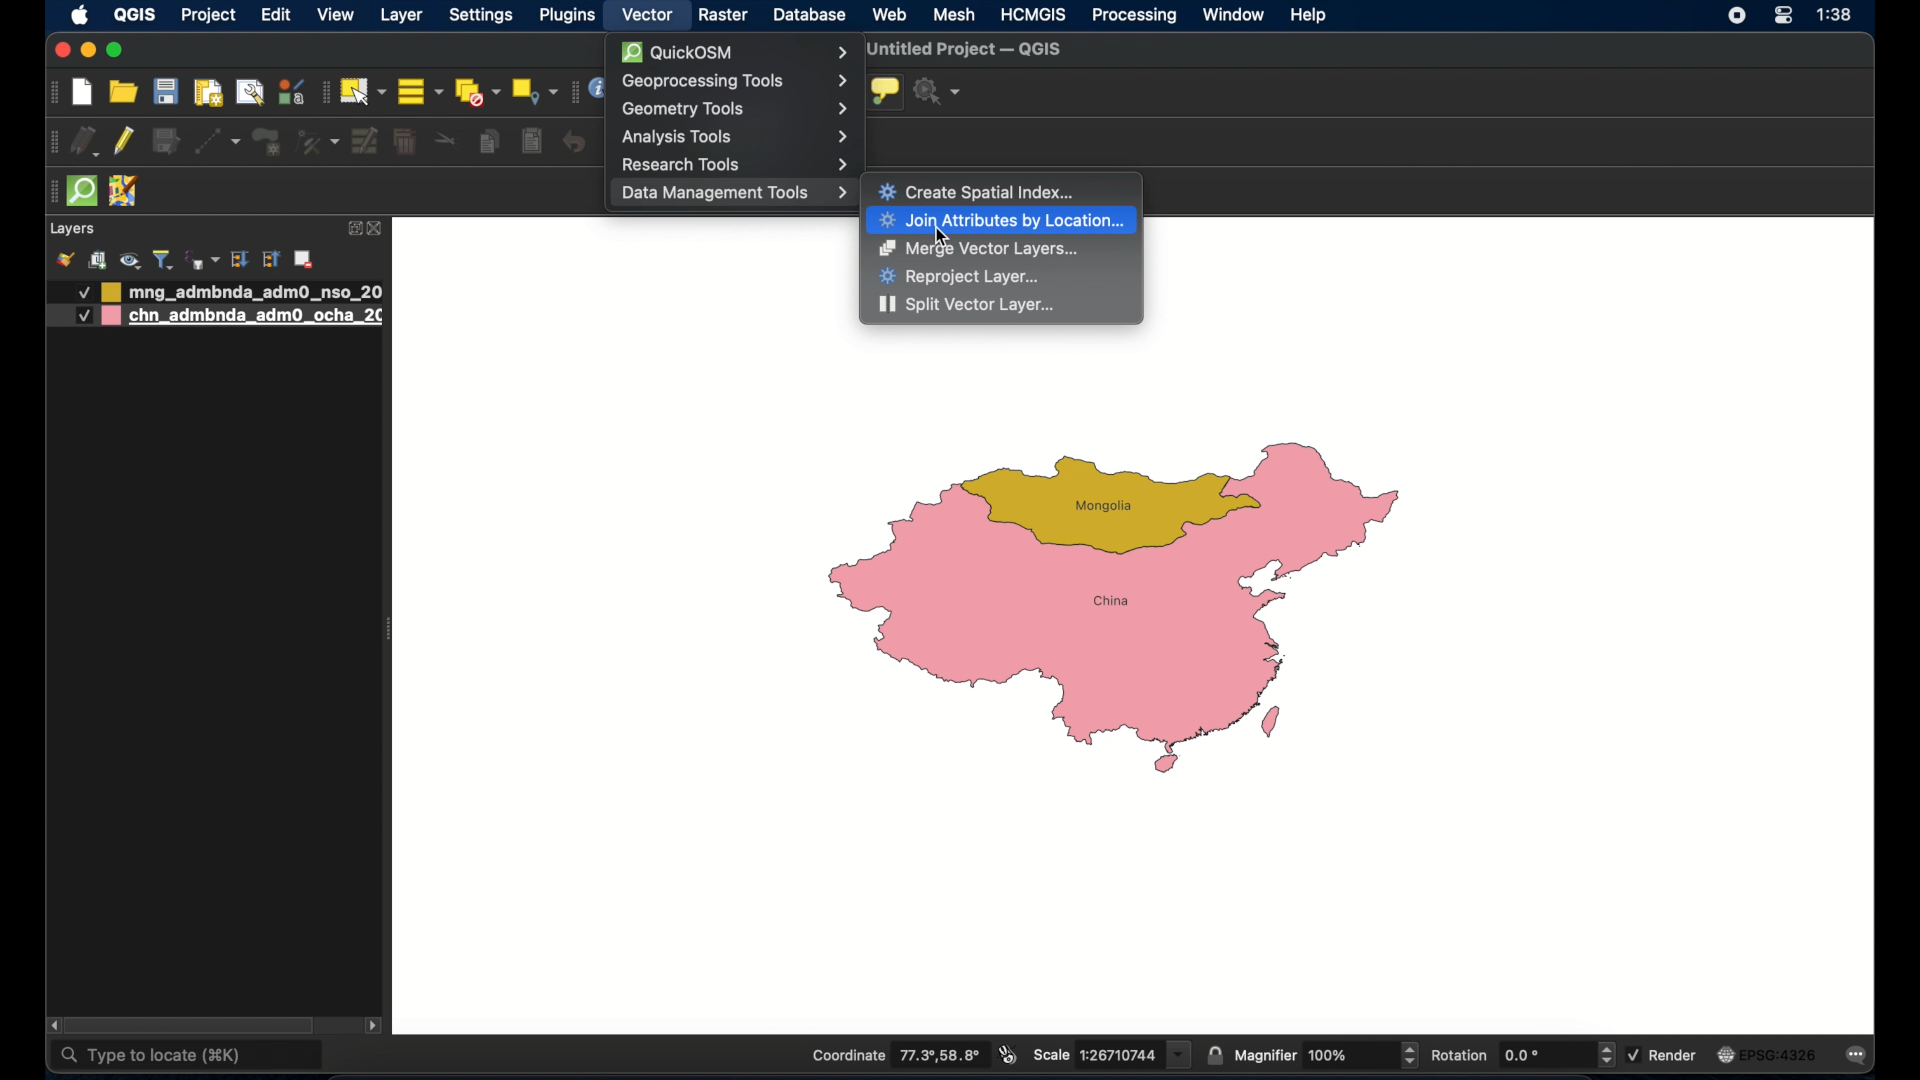 This screenshot has height=1080, width=1920. What do you see at coordinates (897, 1056) in the screenshot?
I see `coordinate` at bounding box center [897, 1056].